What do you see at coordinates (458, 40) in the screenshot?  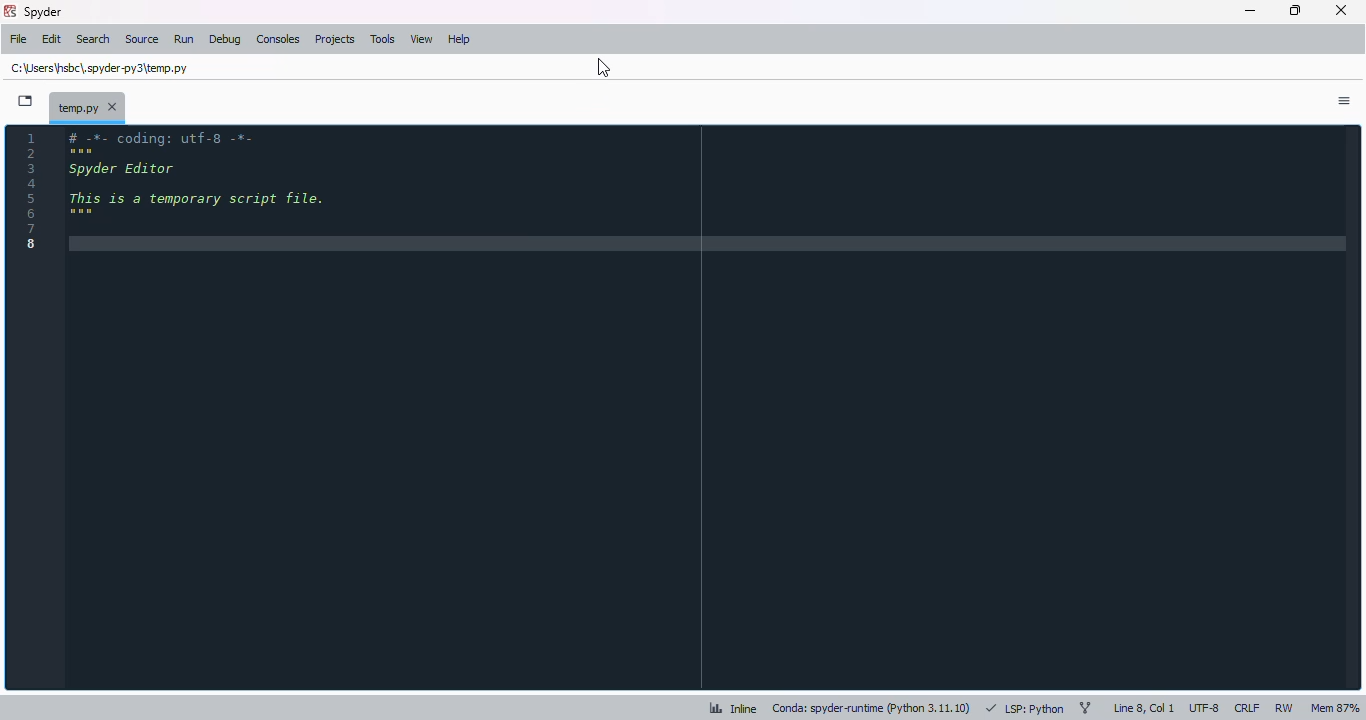 I see `help` at bounding box center [458, 40].